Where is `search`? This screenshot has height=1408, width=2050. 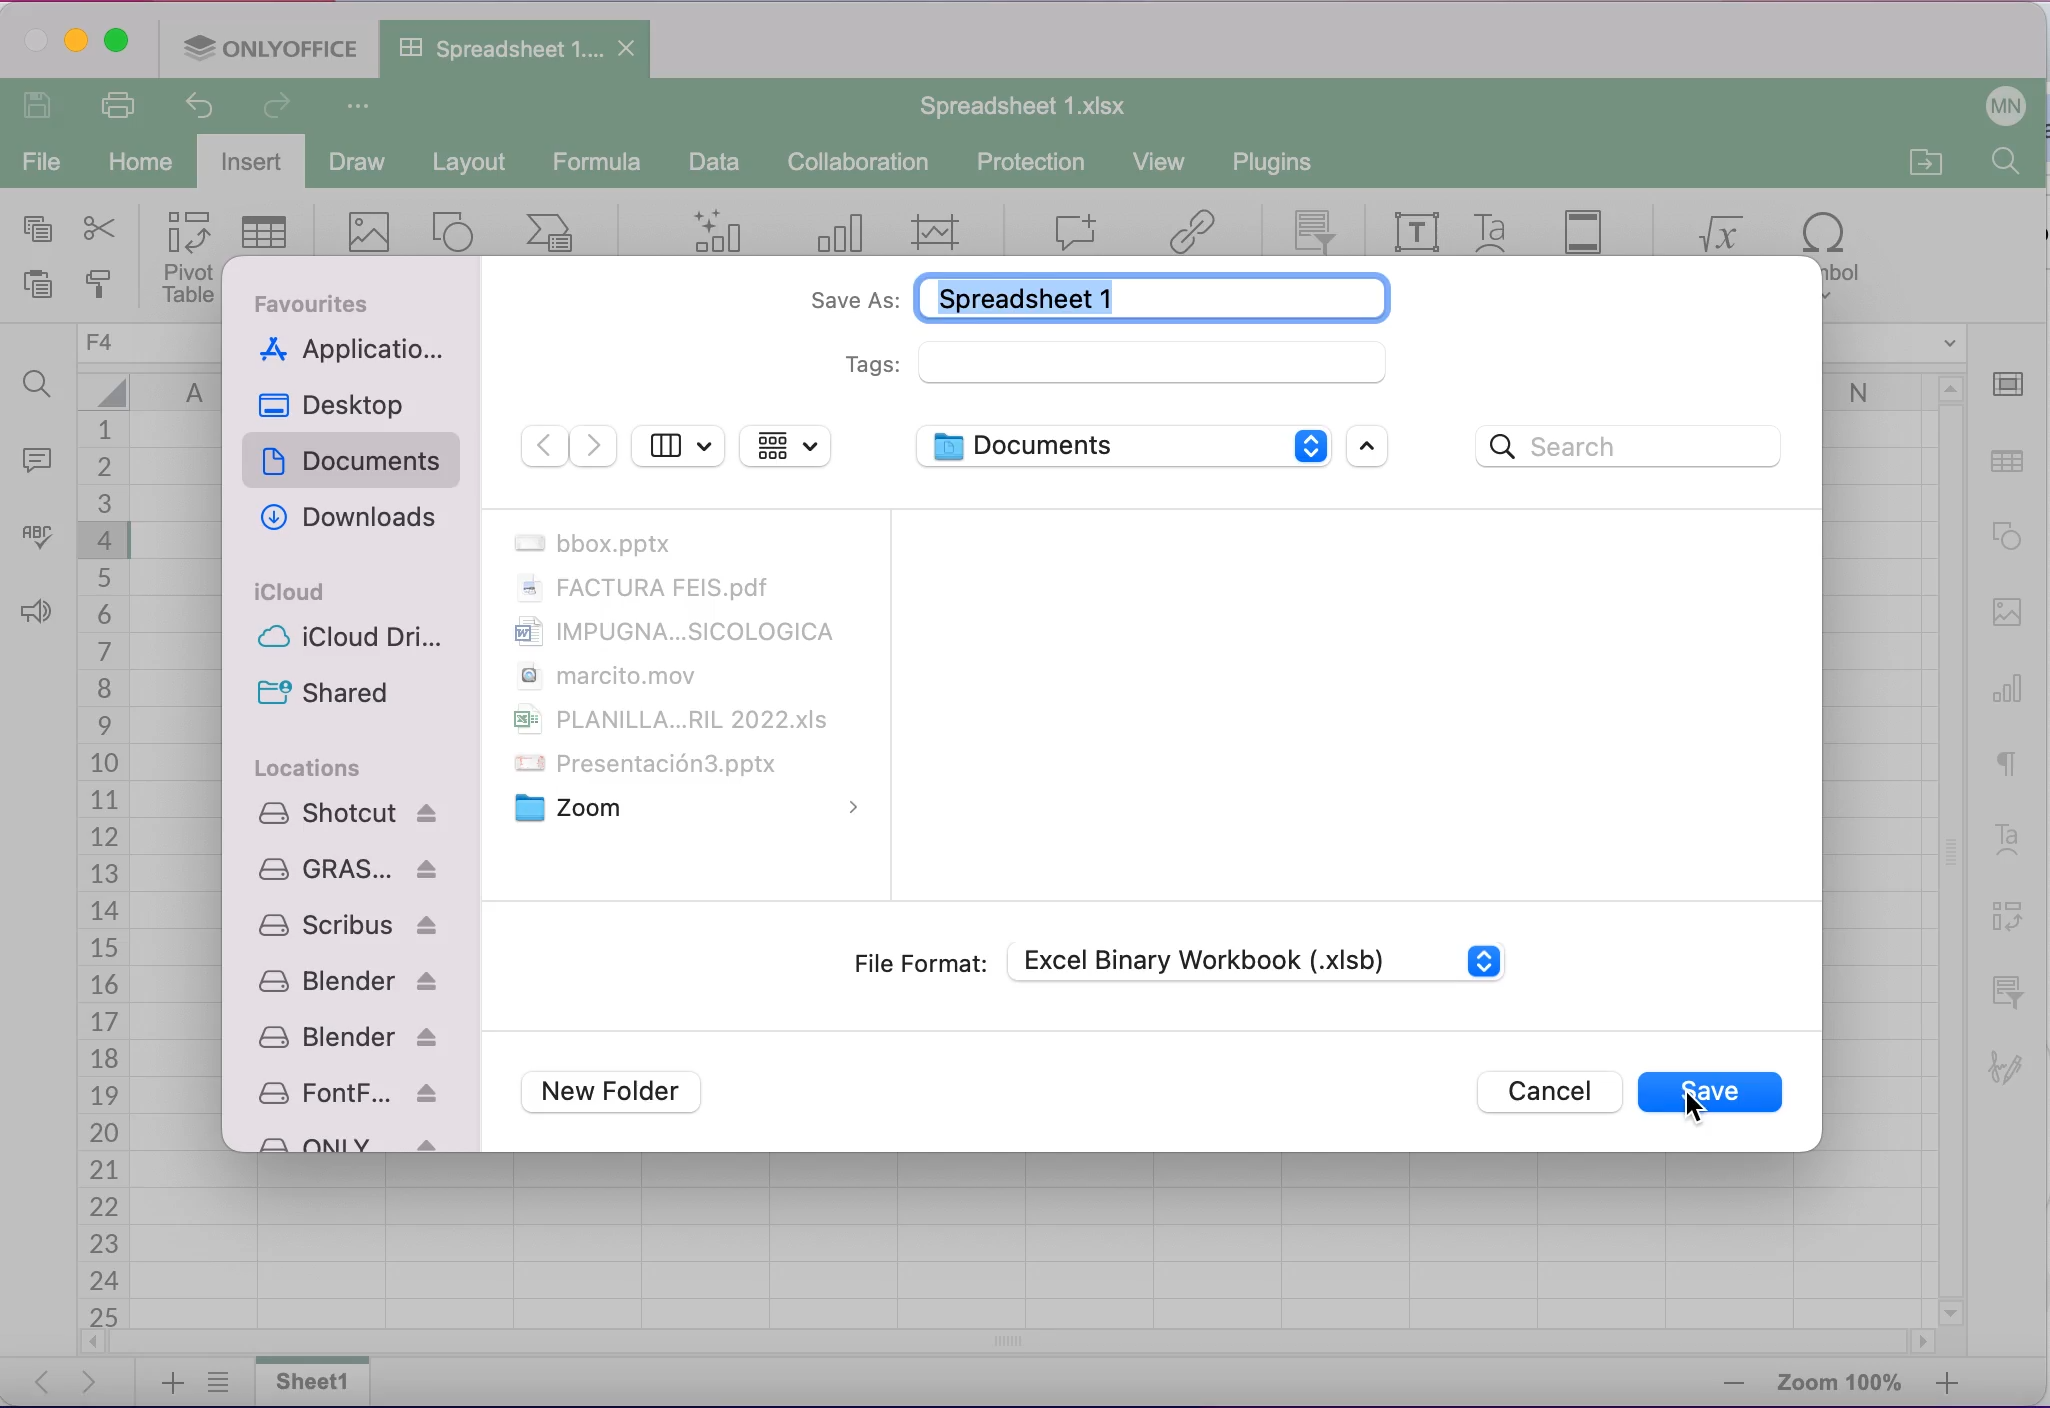
search is located at coordinates (1636, 448).